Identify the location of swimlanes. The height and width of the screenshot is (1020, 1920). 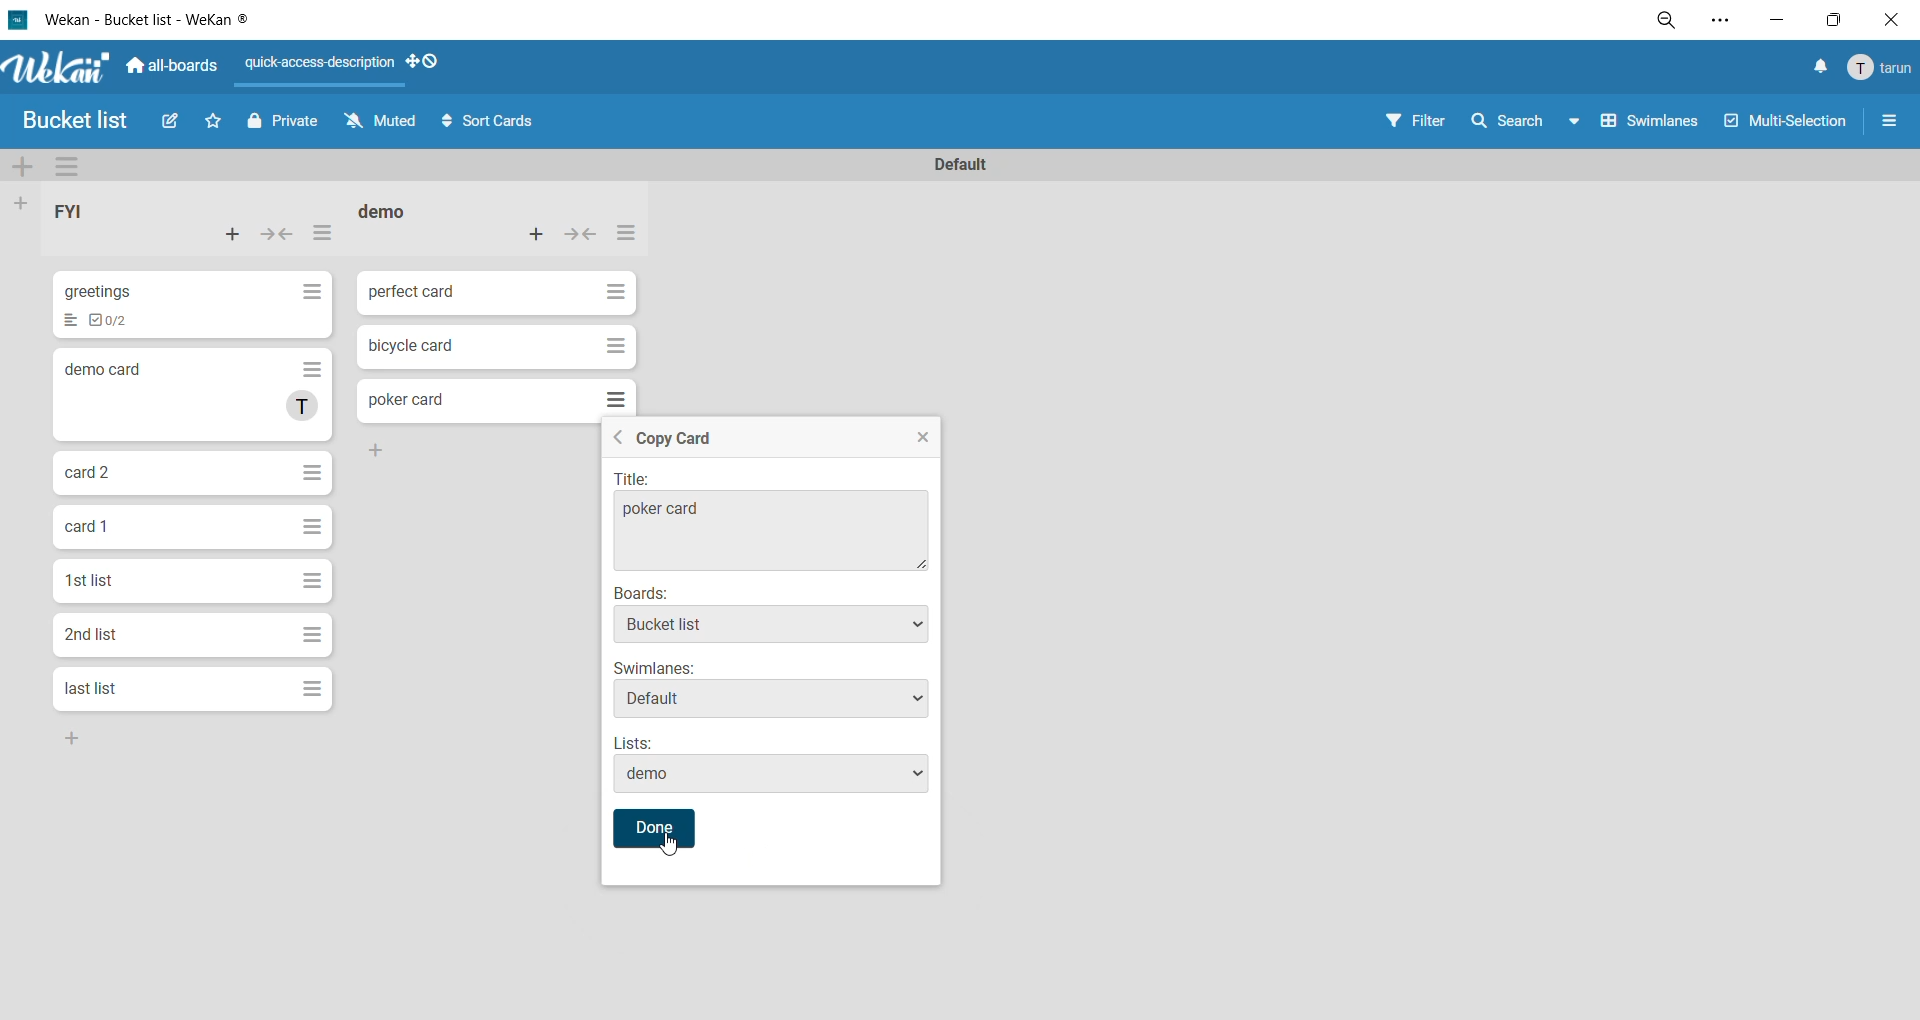
(1654, 125).